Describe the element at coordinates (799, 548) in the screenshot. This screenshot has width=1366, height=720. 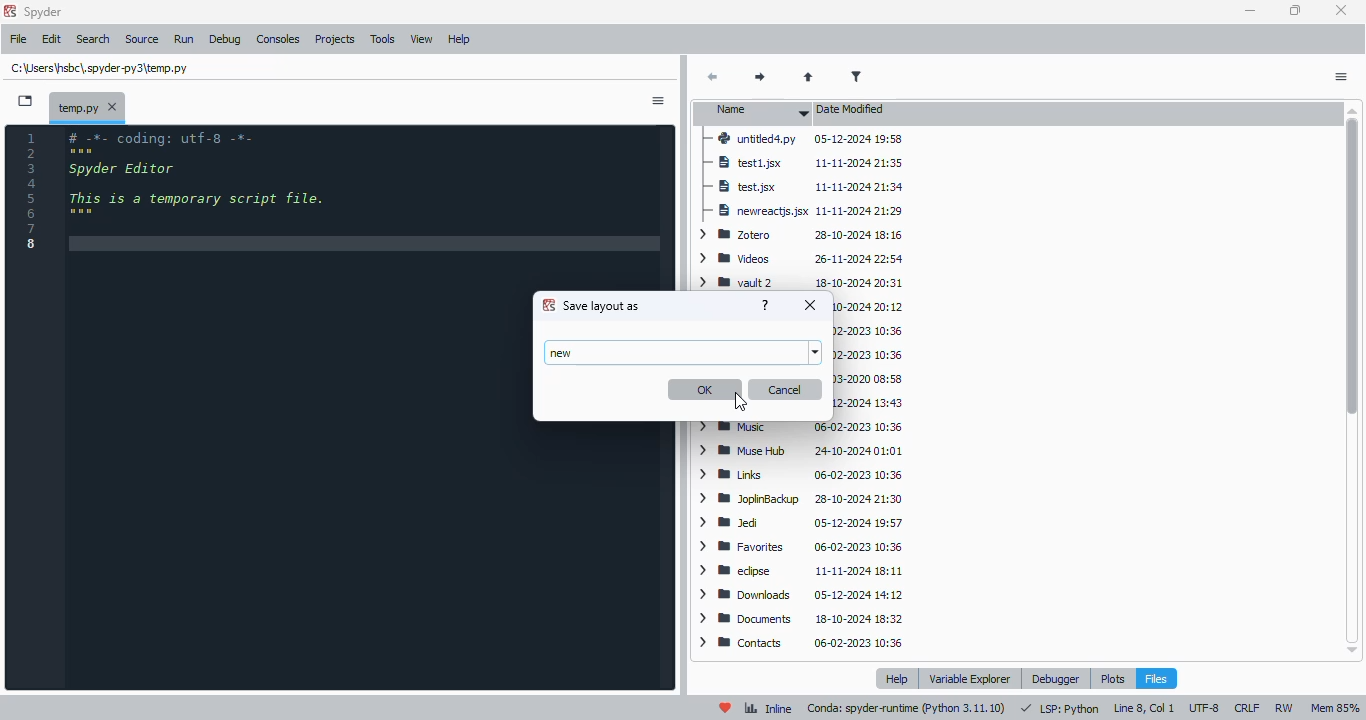
I see `favorites` at that location.